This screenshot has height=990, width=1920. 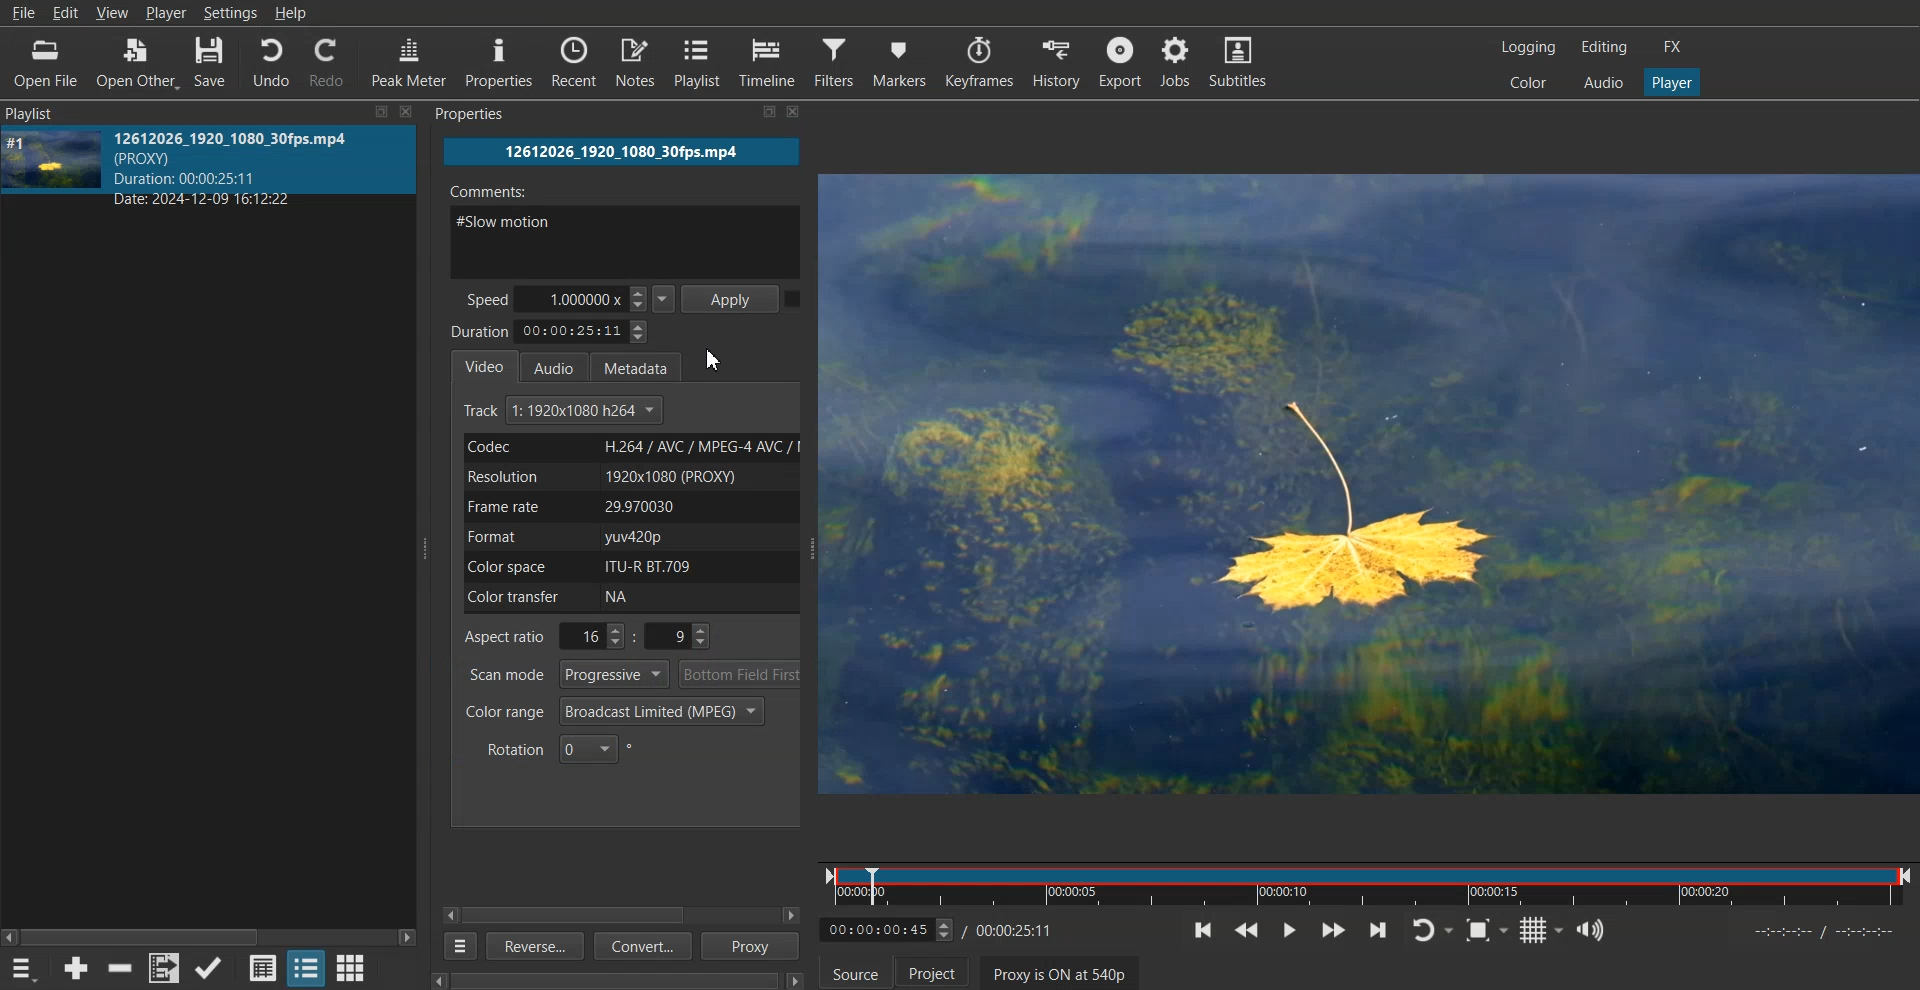 What do you see at coordinates (1601, 82) in the screenshot?
I see `Audio` at bounding box center [1601, 82].